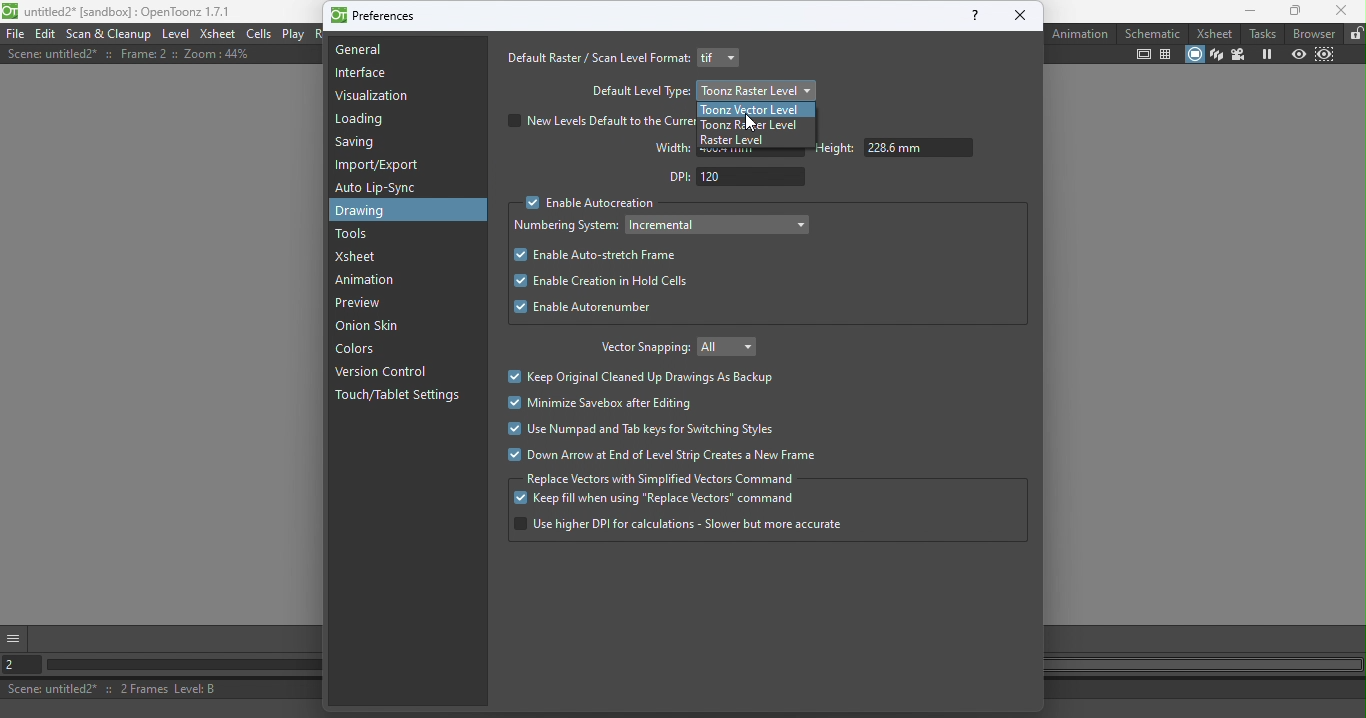 The height and width of the screenshot is (718, 1366). Describe the element at coordinates (361, 146) in the screenshot. I see `Saving` at that location.